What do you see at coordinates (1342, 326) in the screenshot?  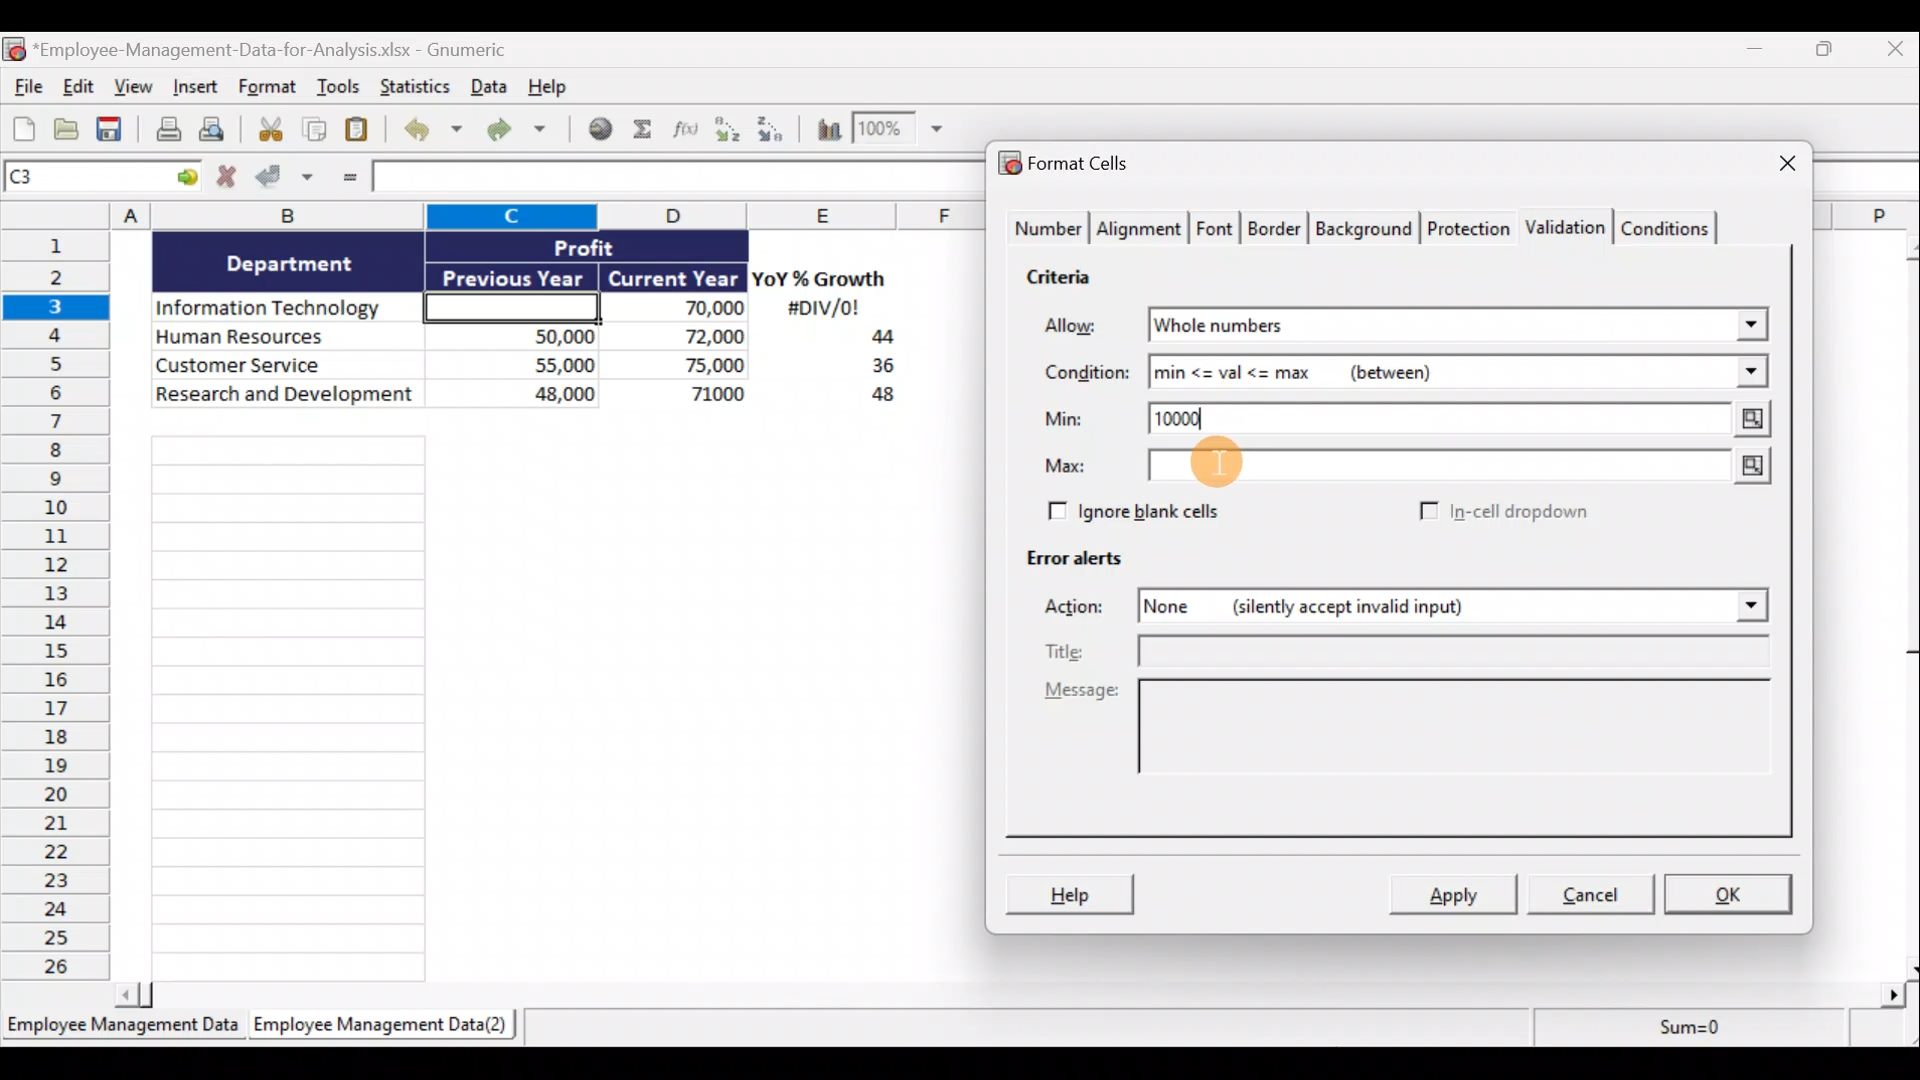 I see `Whole numbers` at bounding box center [1342, 326].